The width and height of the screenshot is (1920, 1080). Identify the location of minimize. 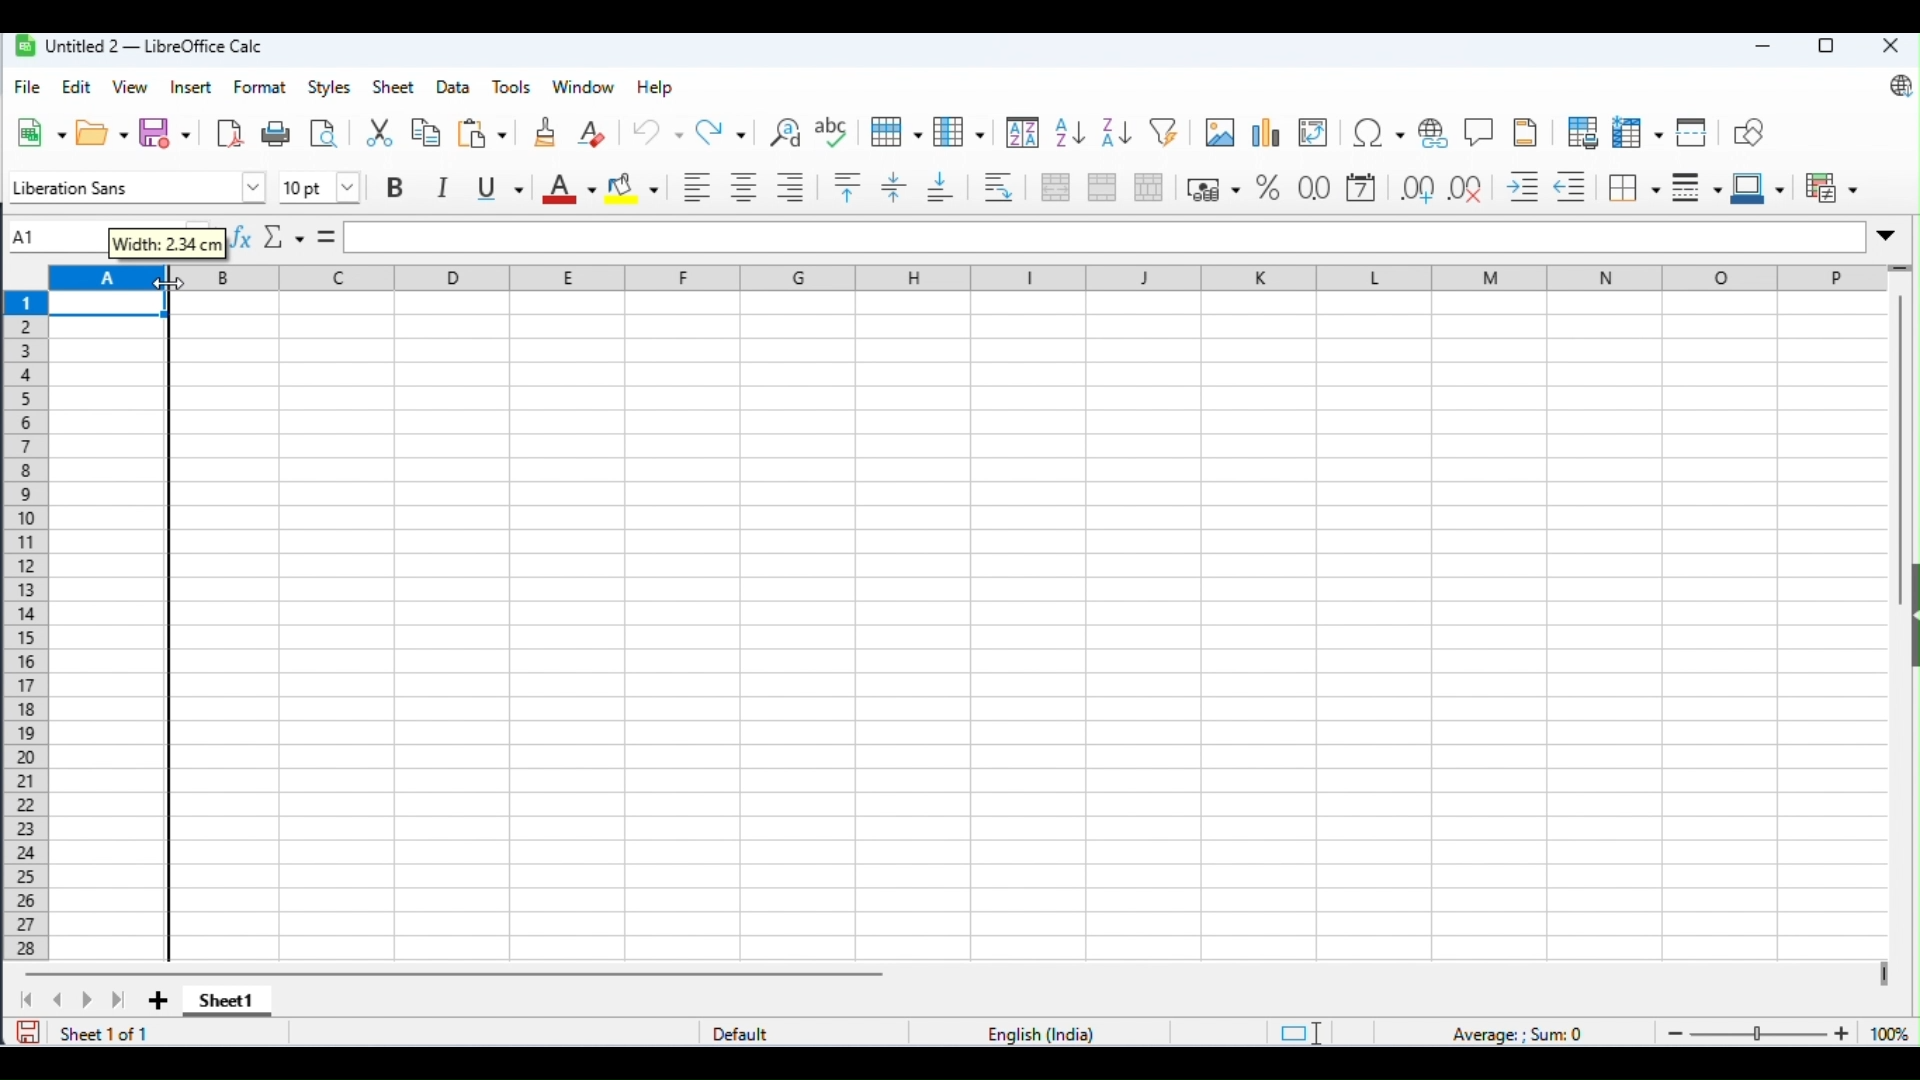
(1760, 48).